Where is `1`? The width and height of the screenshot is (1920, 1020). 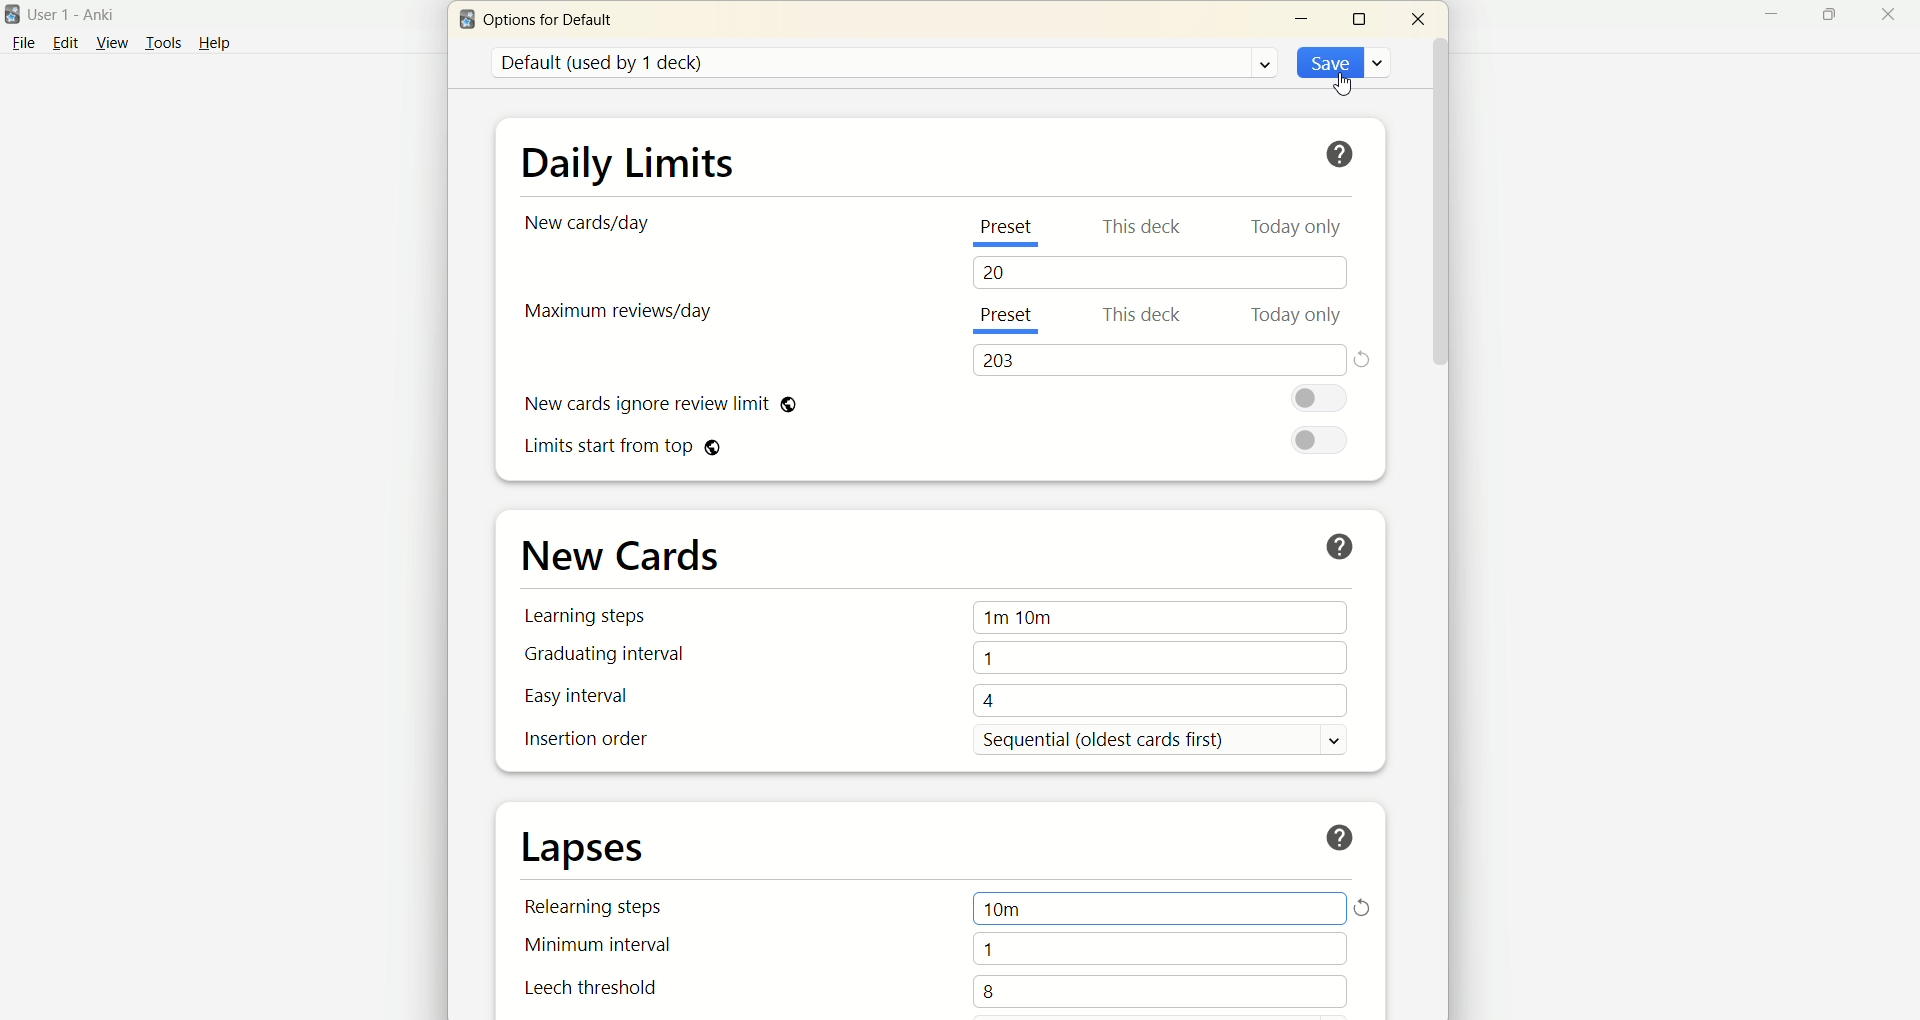
1 is located at coordinates (1160, 657).